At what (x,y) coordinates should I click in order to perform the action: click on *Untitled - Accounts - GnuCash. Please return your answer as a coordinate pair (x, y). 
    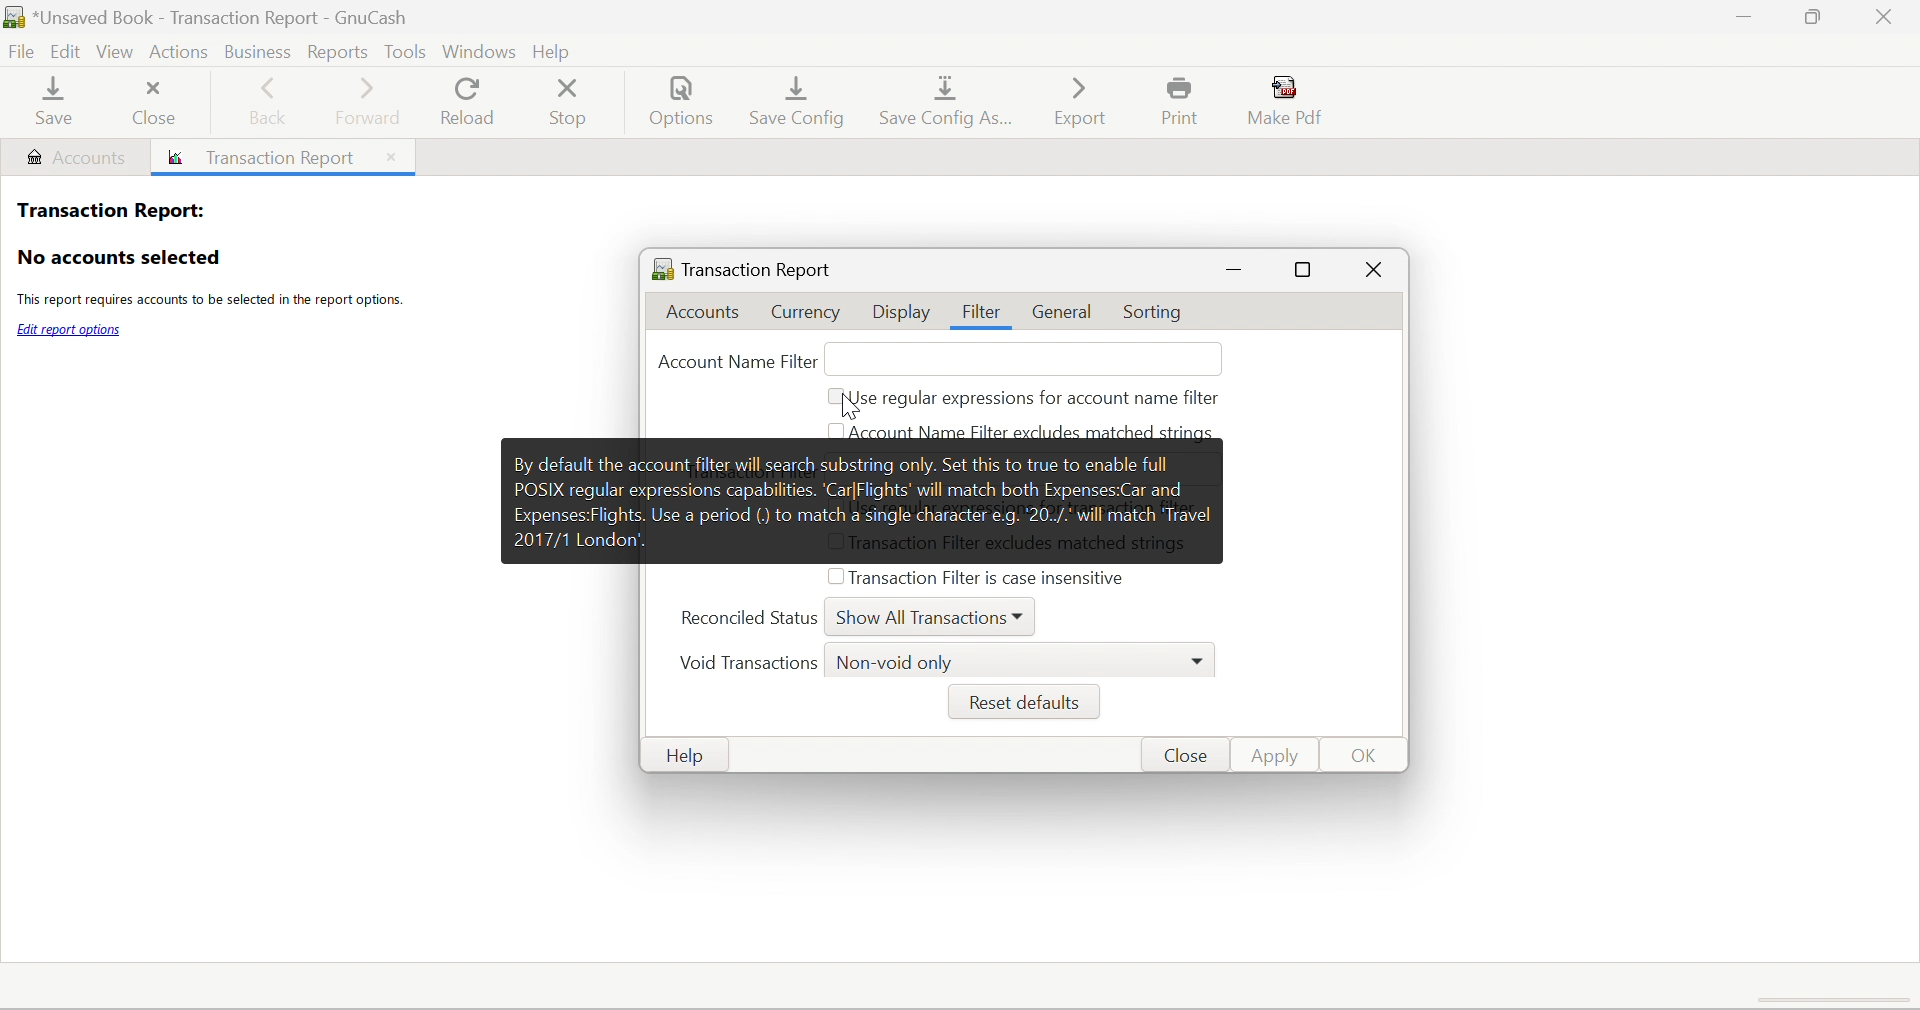
    Looking at the image, I should click on (226, 16).